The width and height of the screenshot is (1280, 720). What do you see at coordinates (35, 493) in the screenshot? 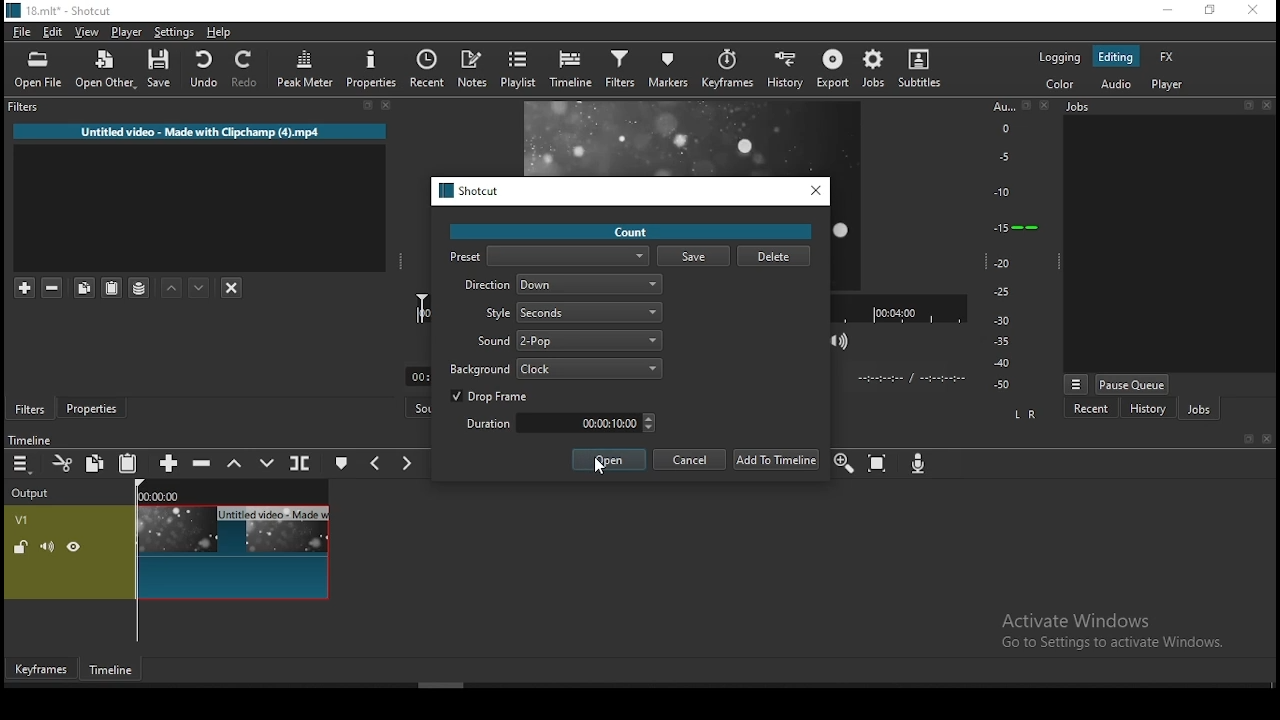
I see `Output` at bounding box center [35, 493].